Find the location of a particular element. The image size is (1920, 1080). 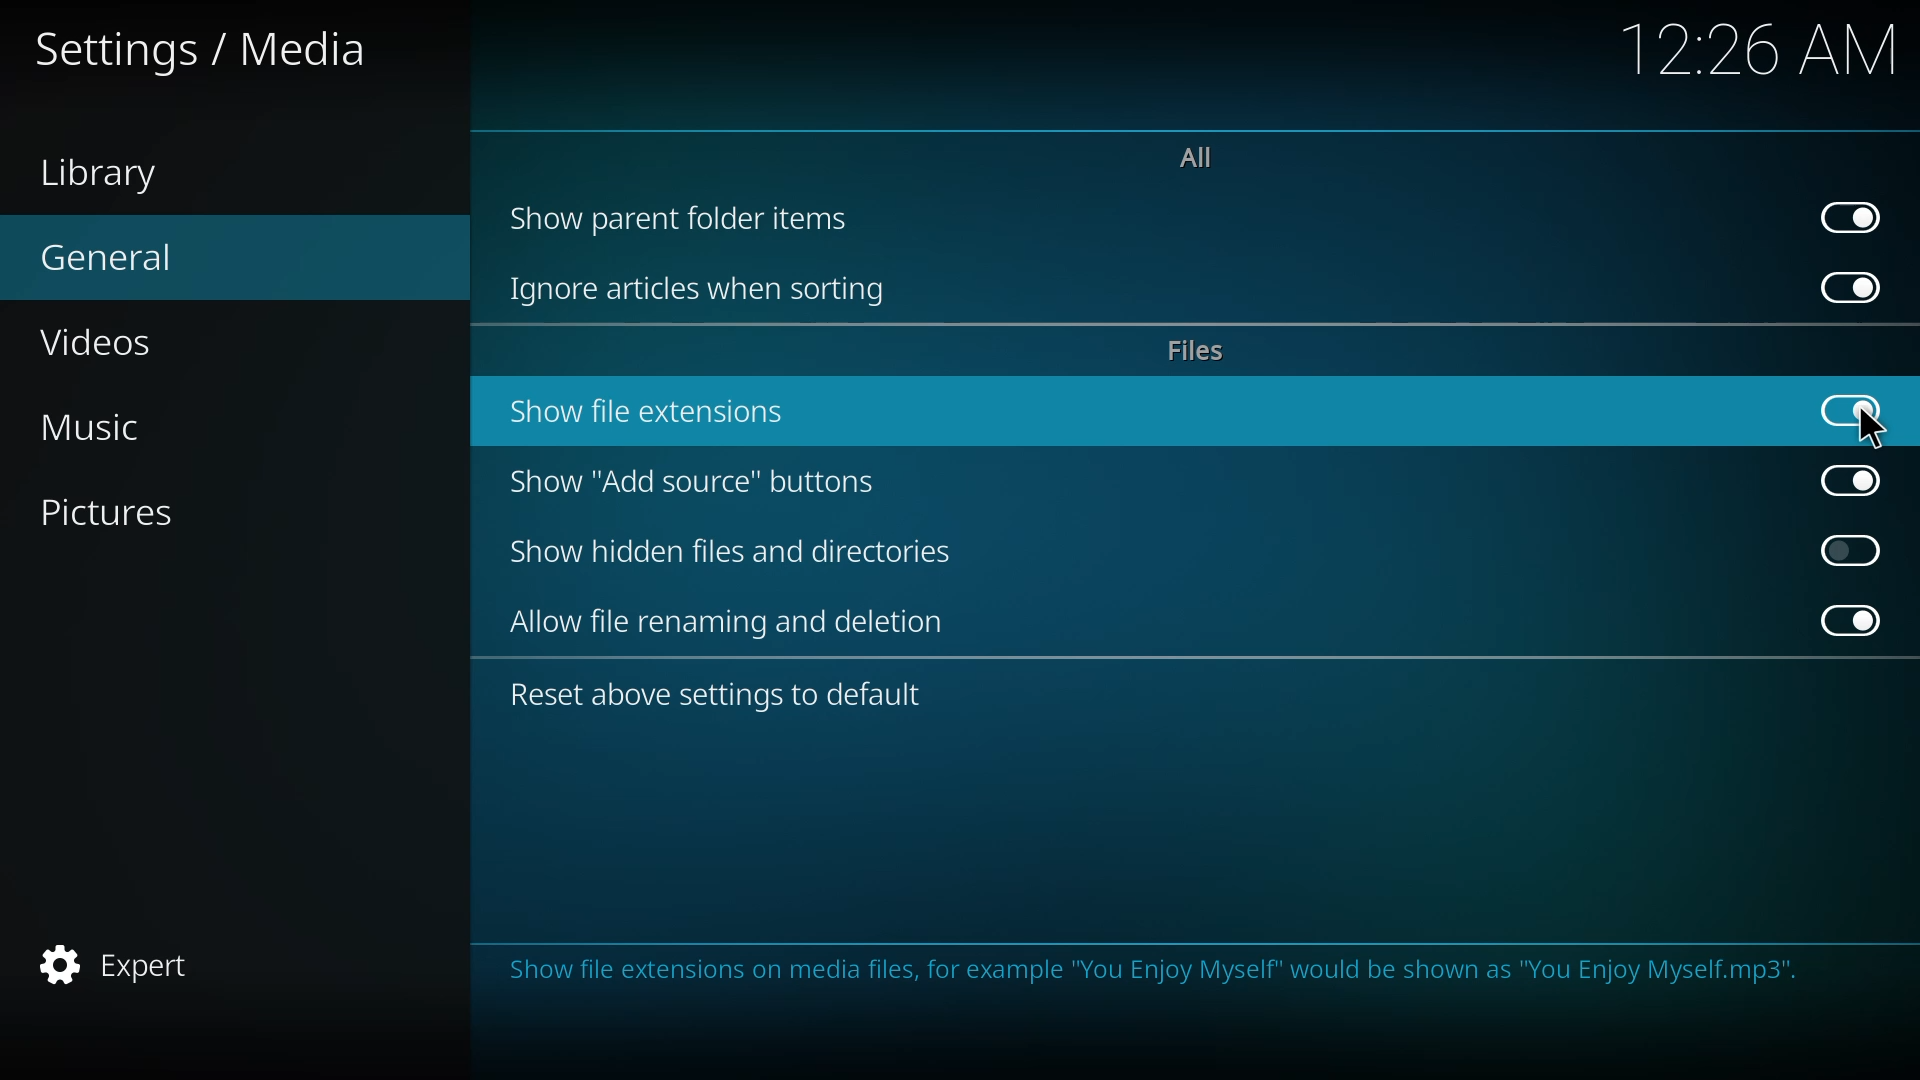

pictures is located at coordinates (130, 514).